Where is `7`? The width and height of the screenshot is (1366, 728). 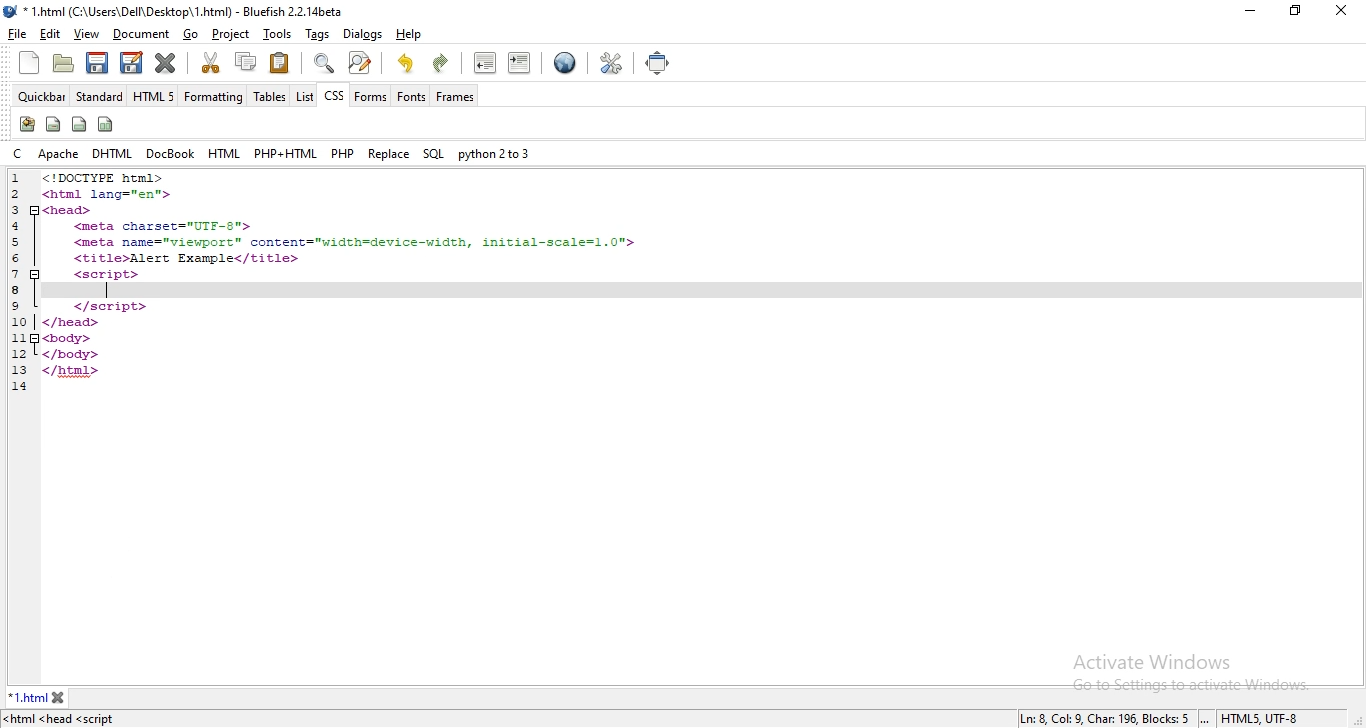 7 is located at coordinates (12, 274).